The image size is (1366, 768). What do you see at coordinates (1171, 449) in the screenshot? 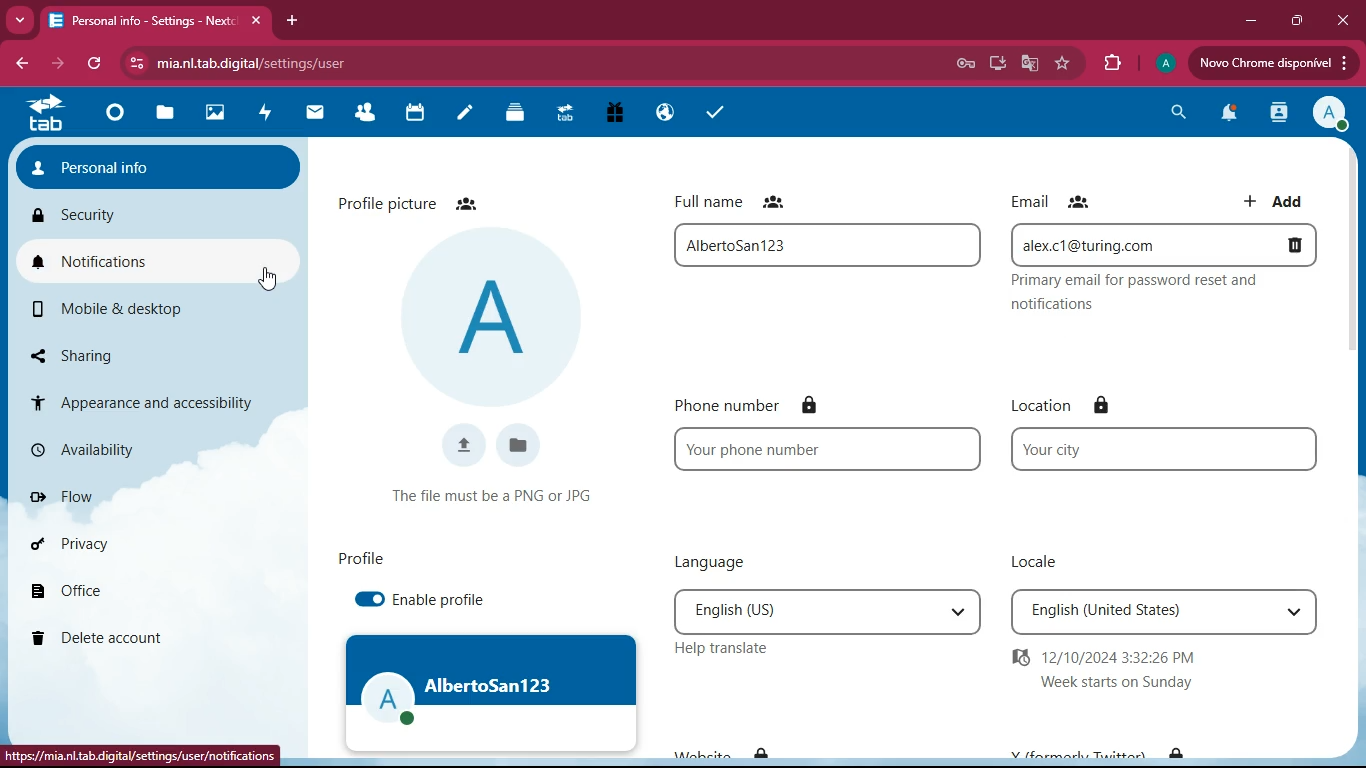
I see `city` at bounding box center [1171, 449].